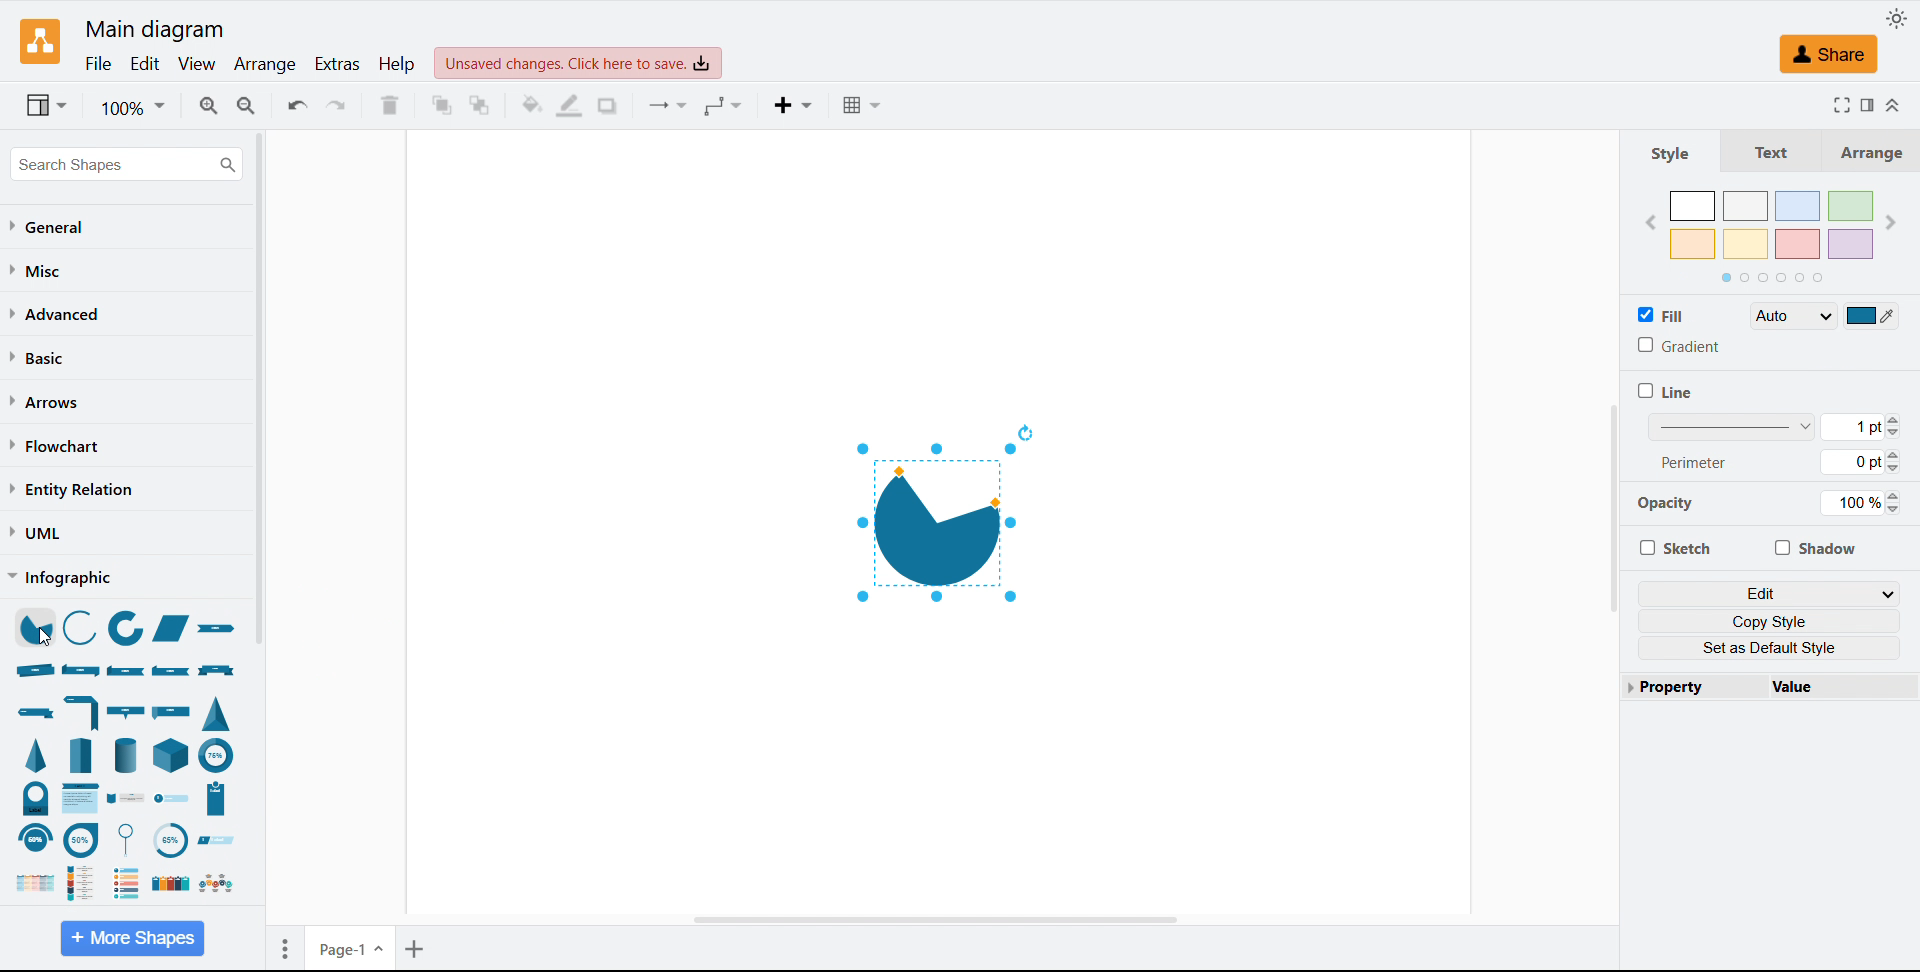 The height and width of the screenshot is (972, 1920). Describe the element at coordinates (1841, 105) in the screenshot. I see `Full screen ` at that location.